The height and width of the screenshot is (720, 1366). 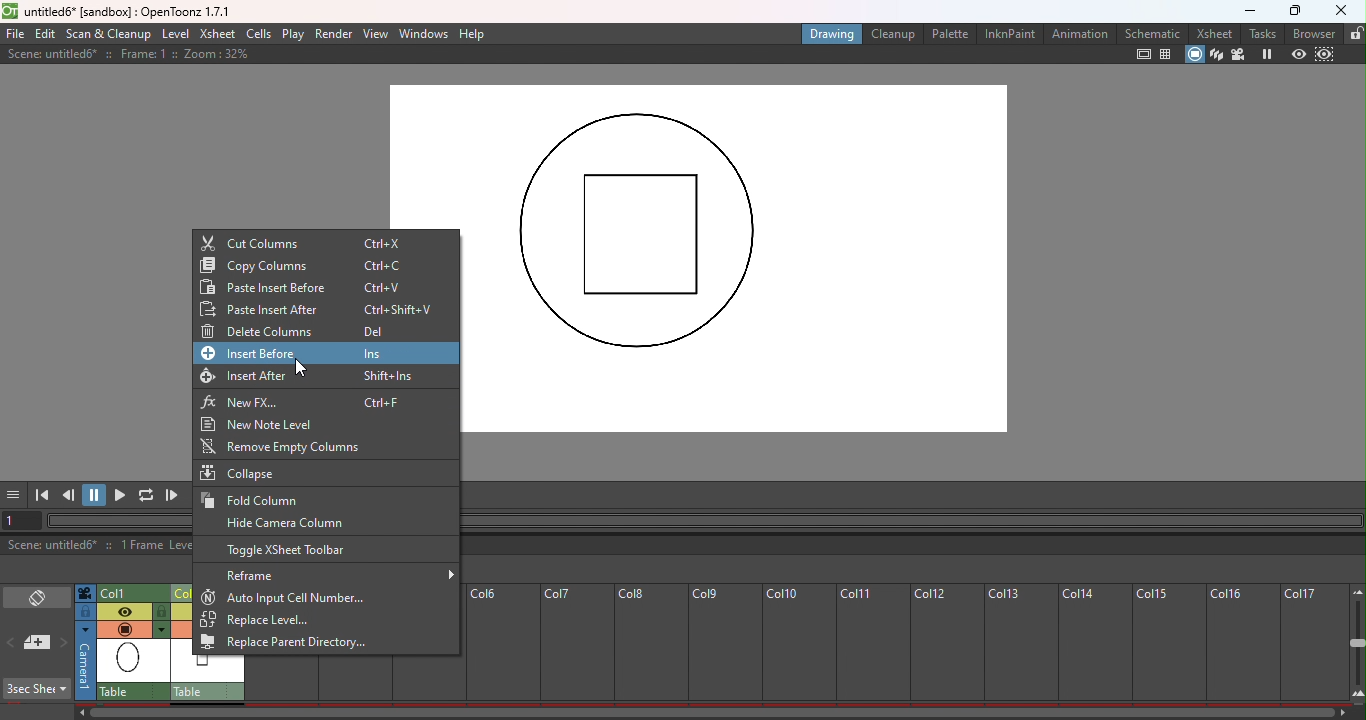 What do you see at coordinates (1216, 55) in the screenshot?
I see `3D View` at bounding box center [1216, 55].